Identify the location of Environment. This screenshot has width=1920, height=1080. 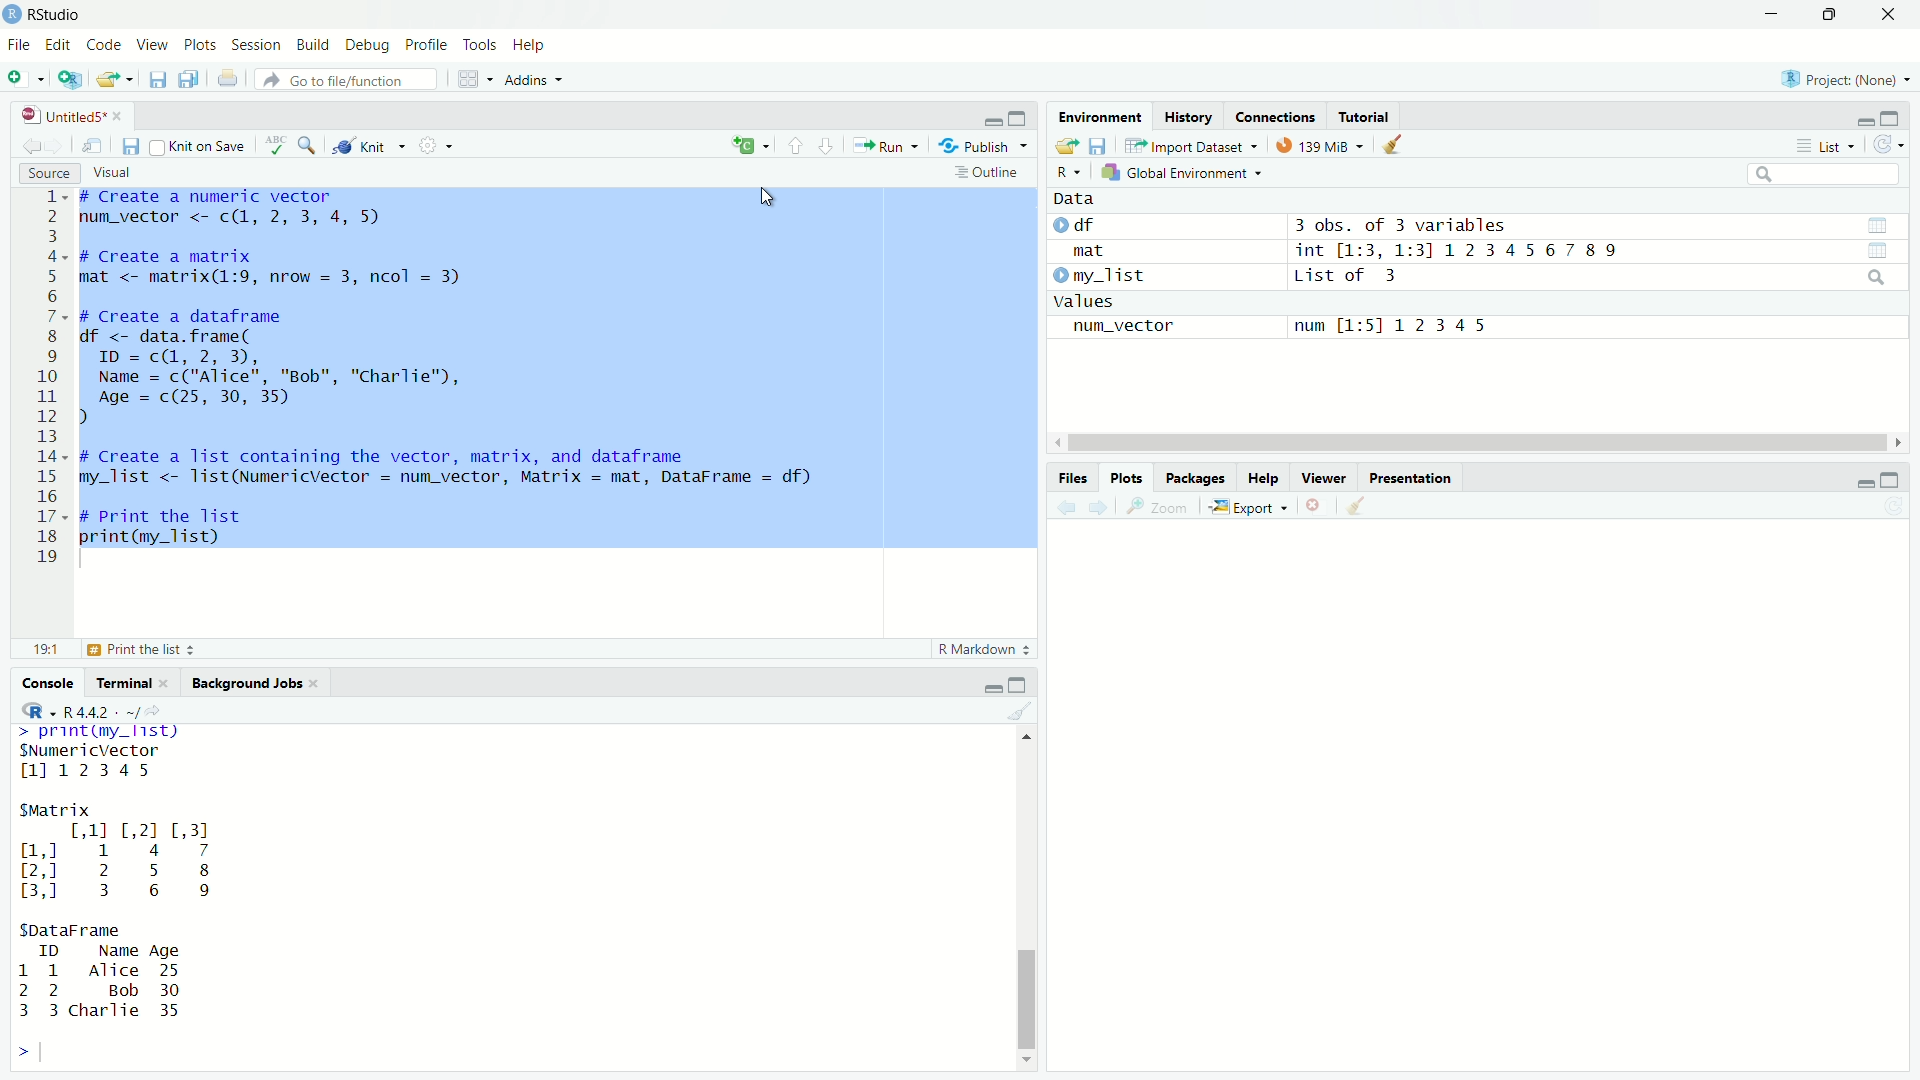
(1101, 116).